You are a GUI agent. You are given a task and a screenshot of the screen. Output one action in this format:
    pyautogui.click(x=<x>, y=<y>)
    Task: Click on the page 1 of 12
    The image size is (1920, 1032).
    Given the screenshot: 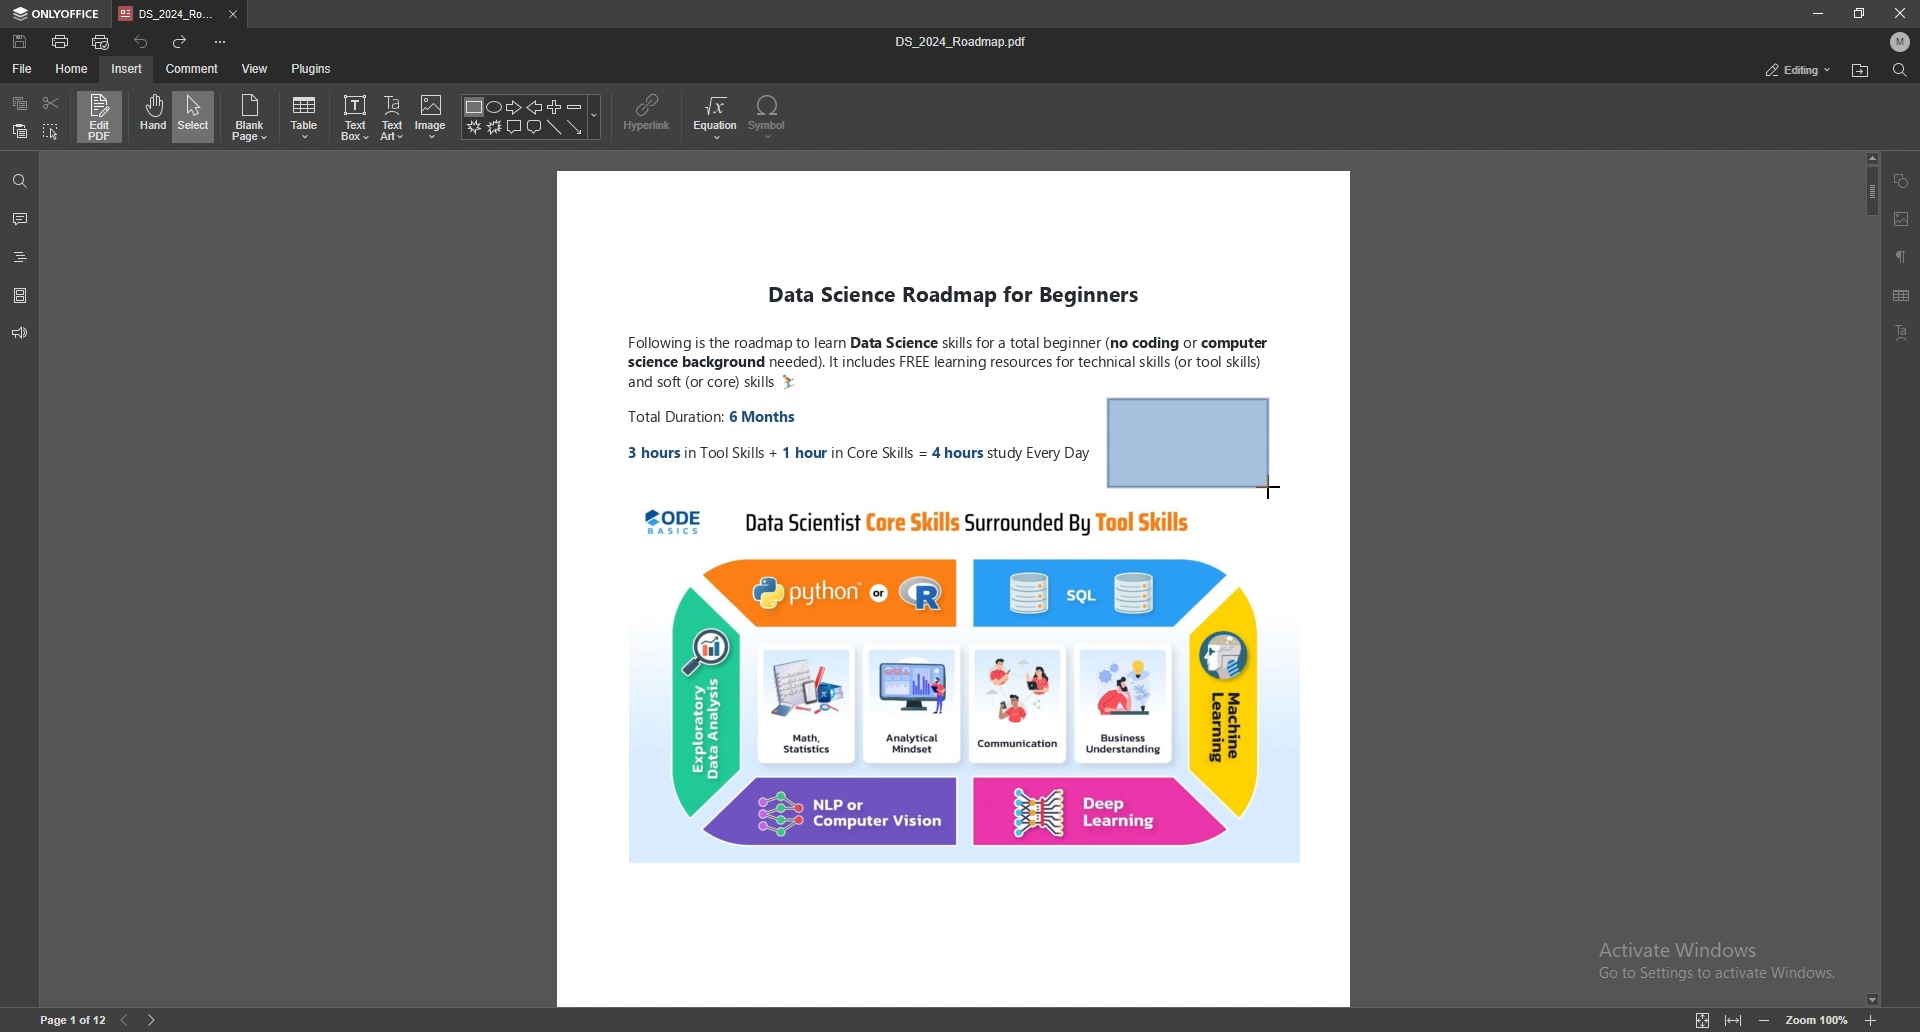 What is the action you would take?
    pyautogui.click(x=66, y=1019)
    